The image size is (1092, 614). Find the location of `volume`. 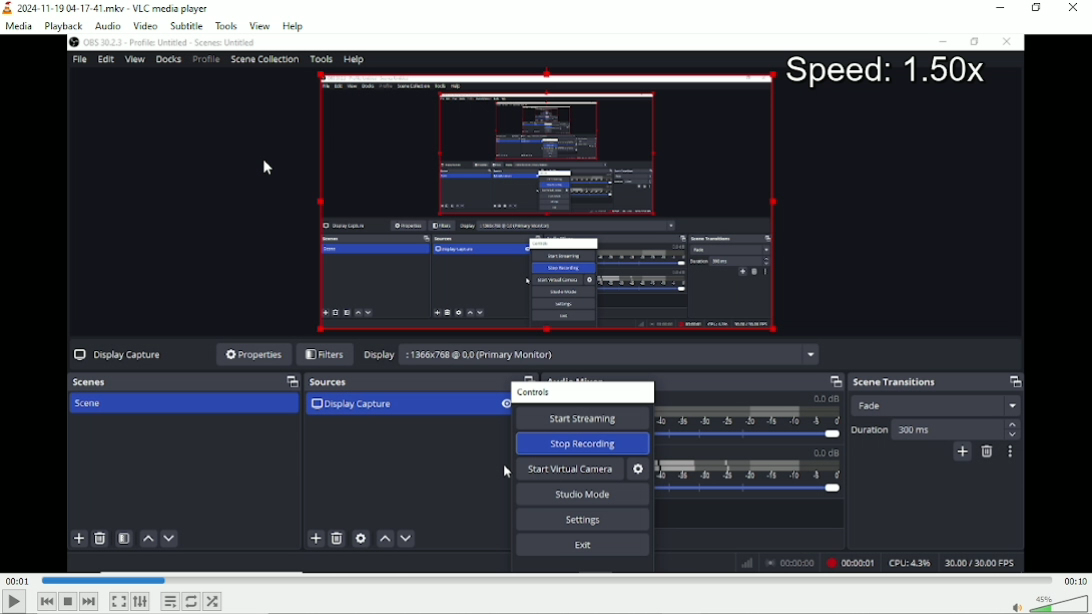

volume is located at coordinates (1048, 603).